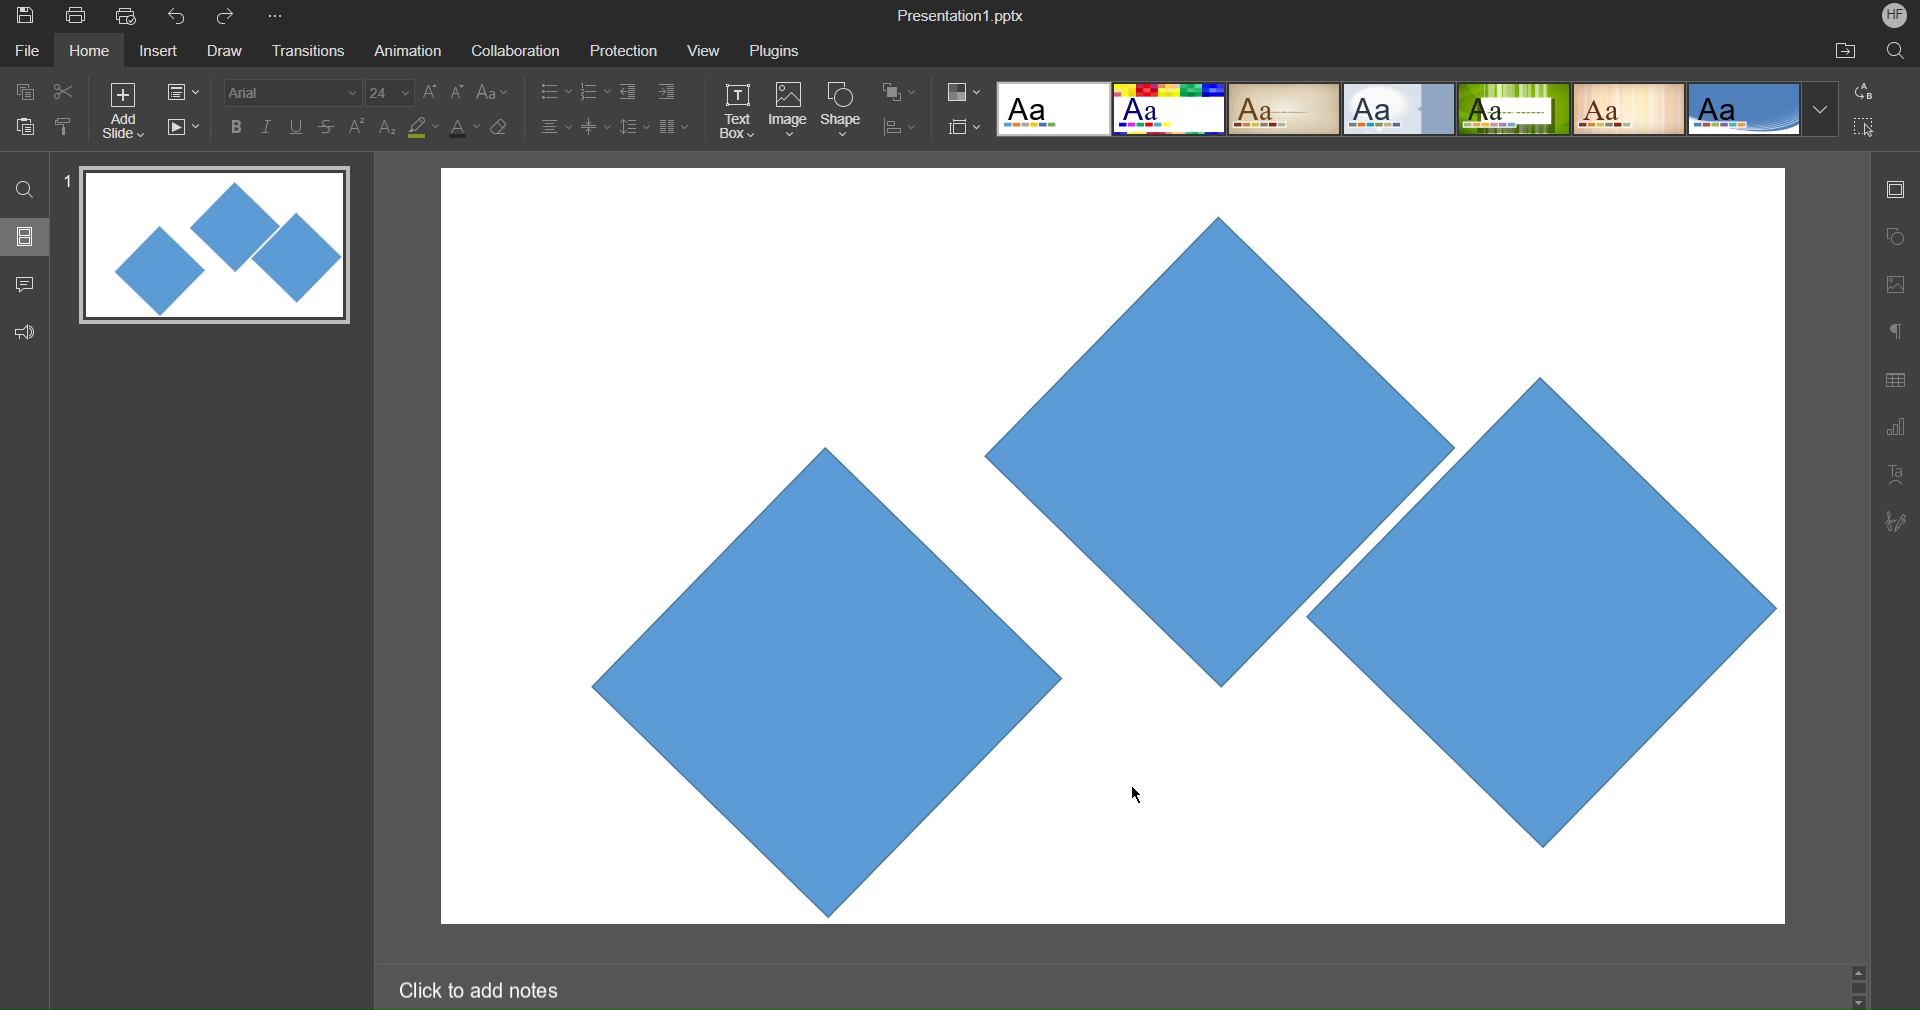 The height and width of the screenshot is (1010, 1920). What do you see at coordinates (965, 126) in the screenshot?
I see `Slide Size Settings` at bounding box center [965, 126].